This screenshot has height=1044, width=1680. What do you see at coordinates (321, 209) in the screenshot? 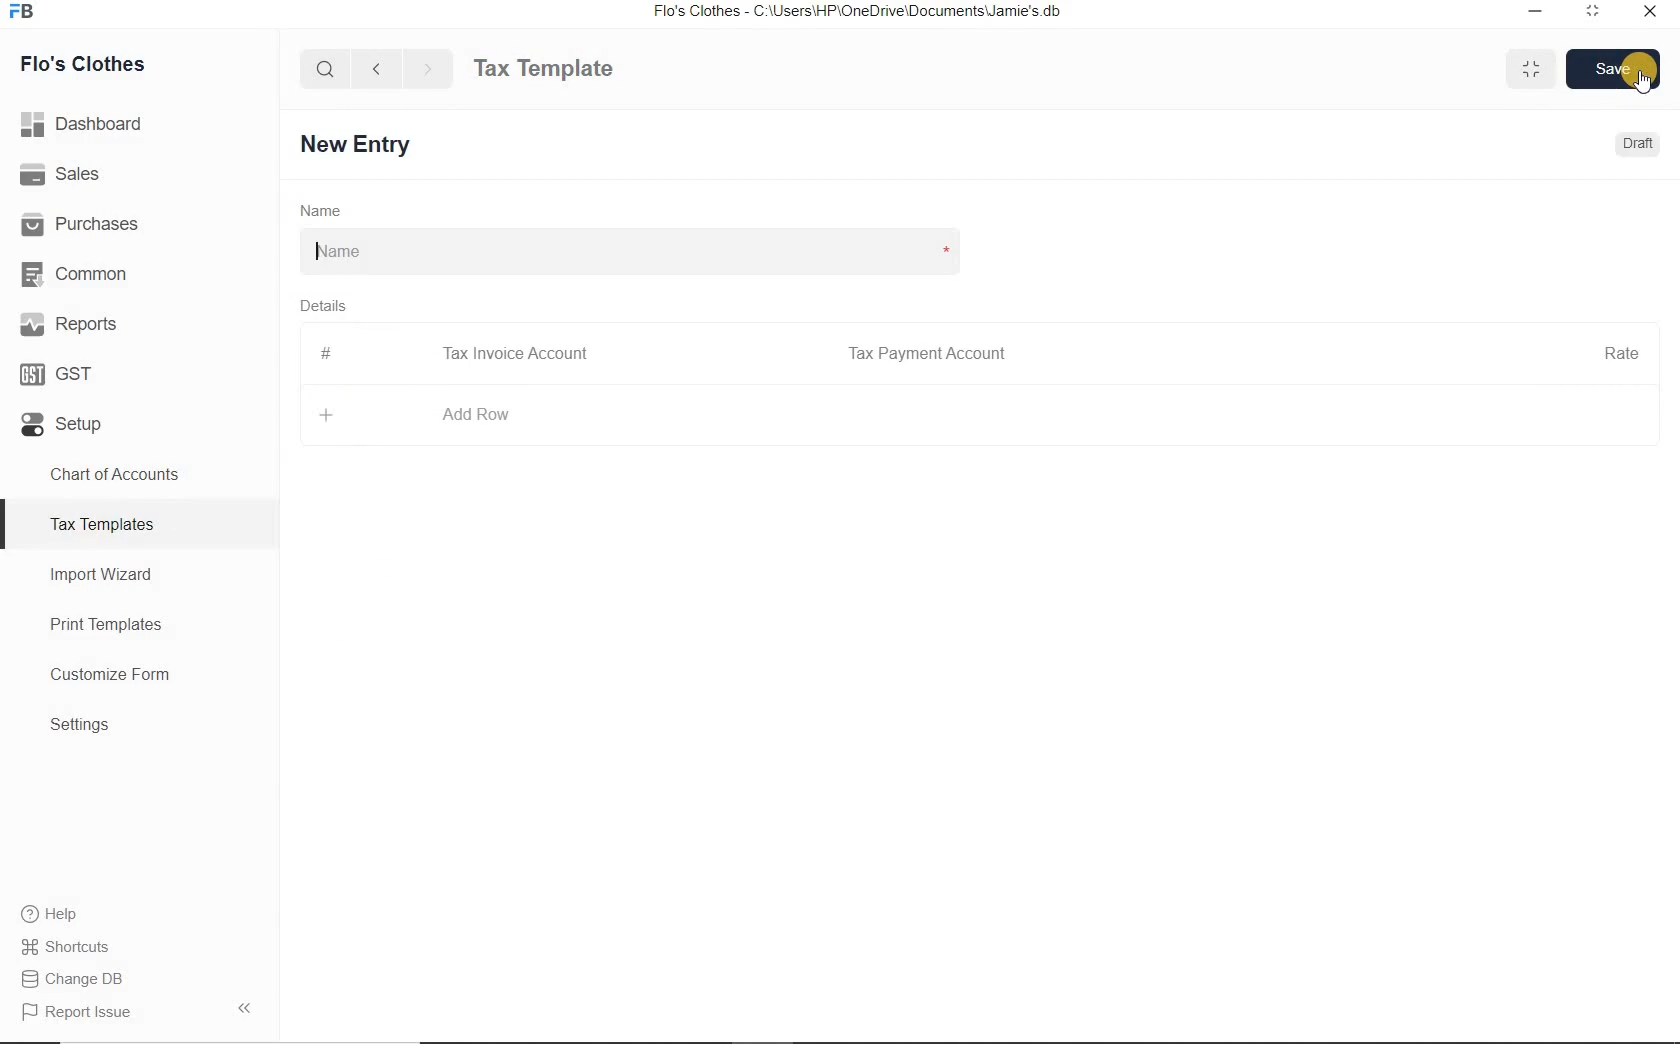
I see `Name` at bounding box center [321, 209].